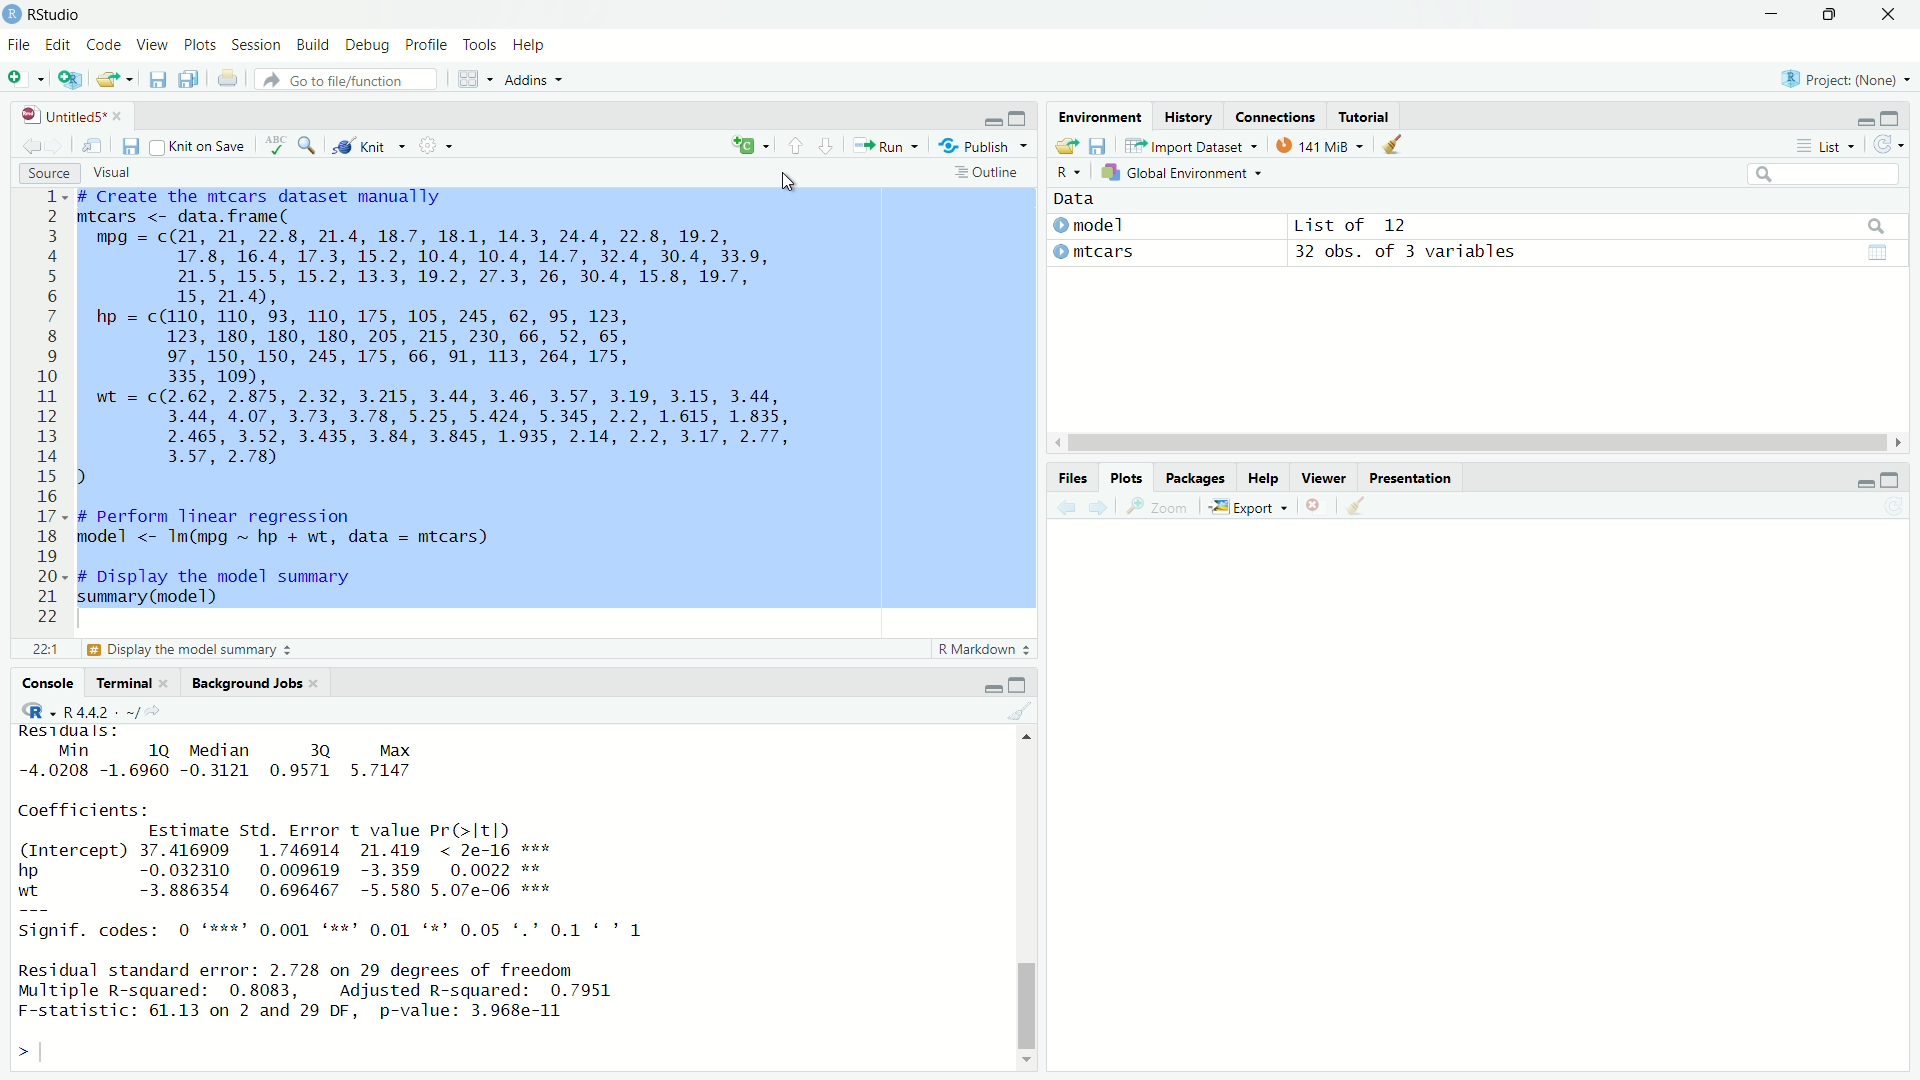 This screenshot has width=1920, height=1080. What do you see at coordinates (1364, 119) in the screenshot?
I see `Tutorial` at bounding box center [1364, 119].